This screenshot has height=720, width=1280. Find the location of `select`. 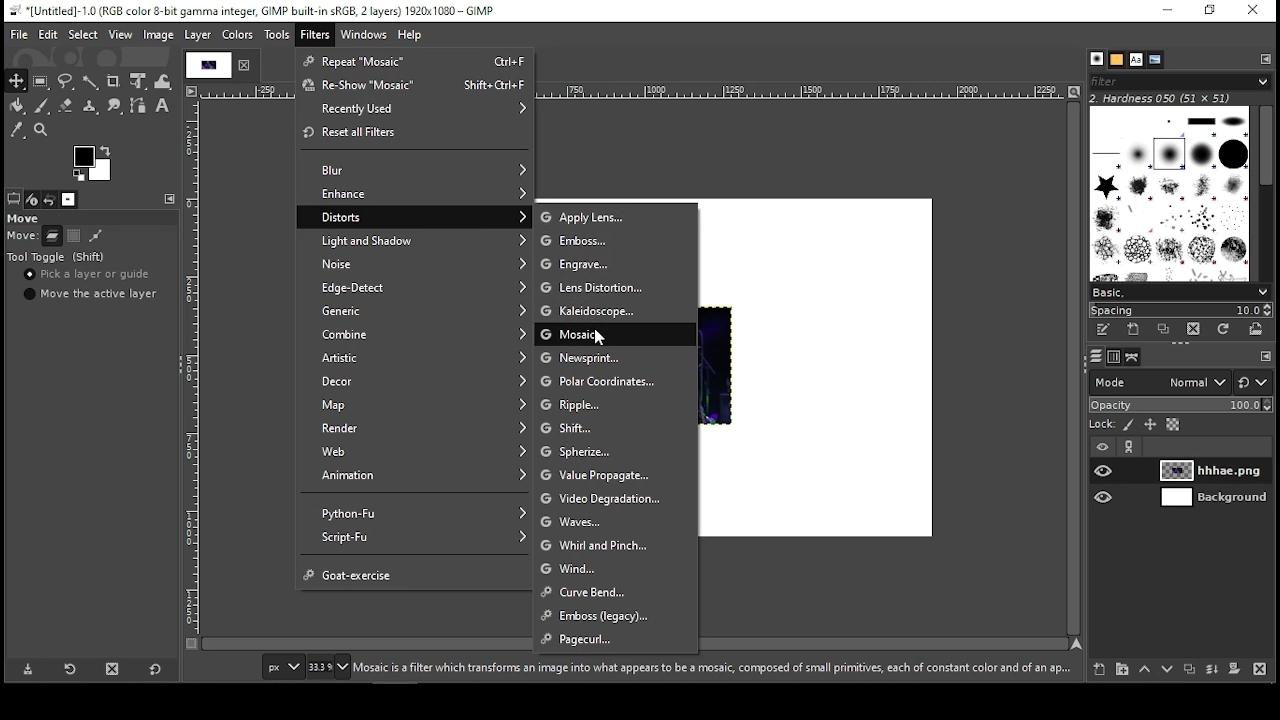

select is located at coordinates (82, 34).